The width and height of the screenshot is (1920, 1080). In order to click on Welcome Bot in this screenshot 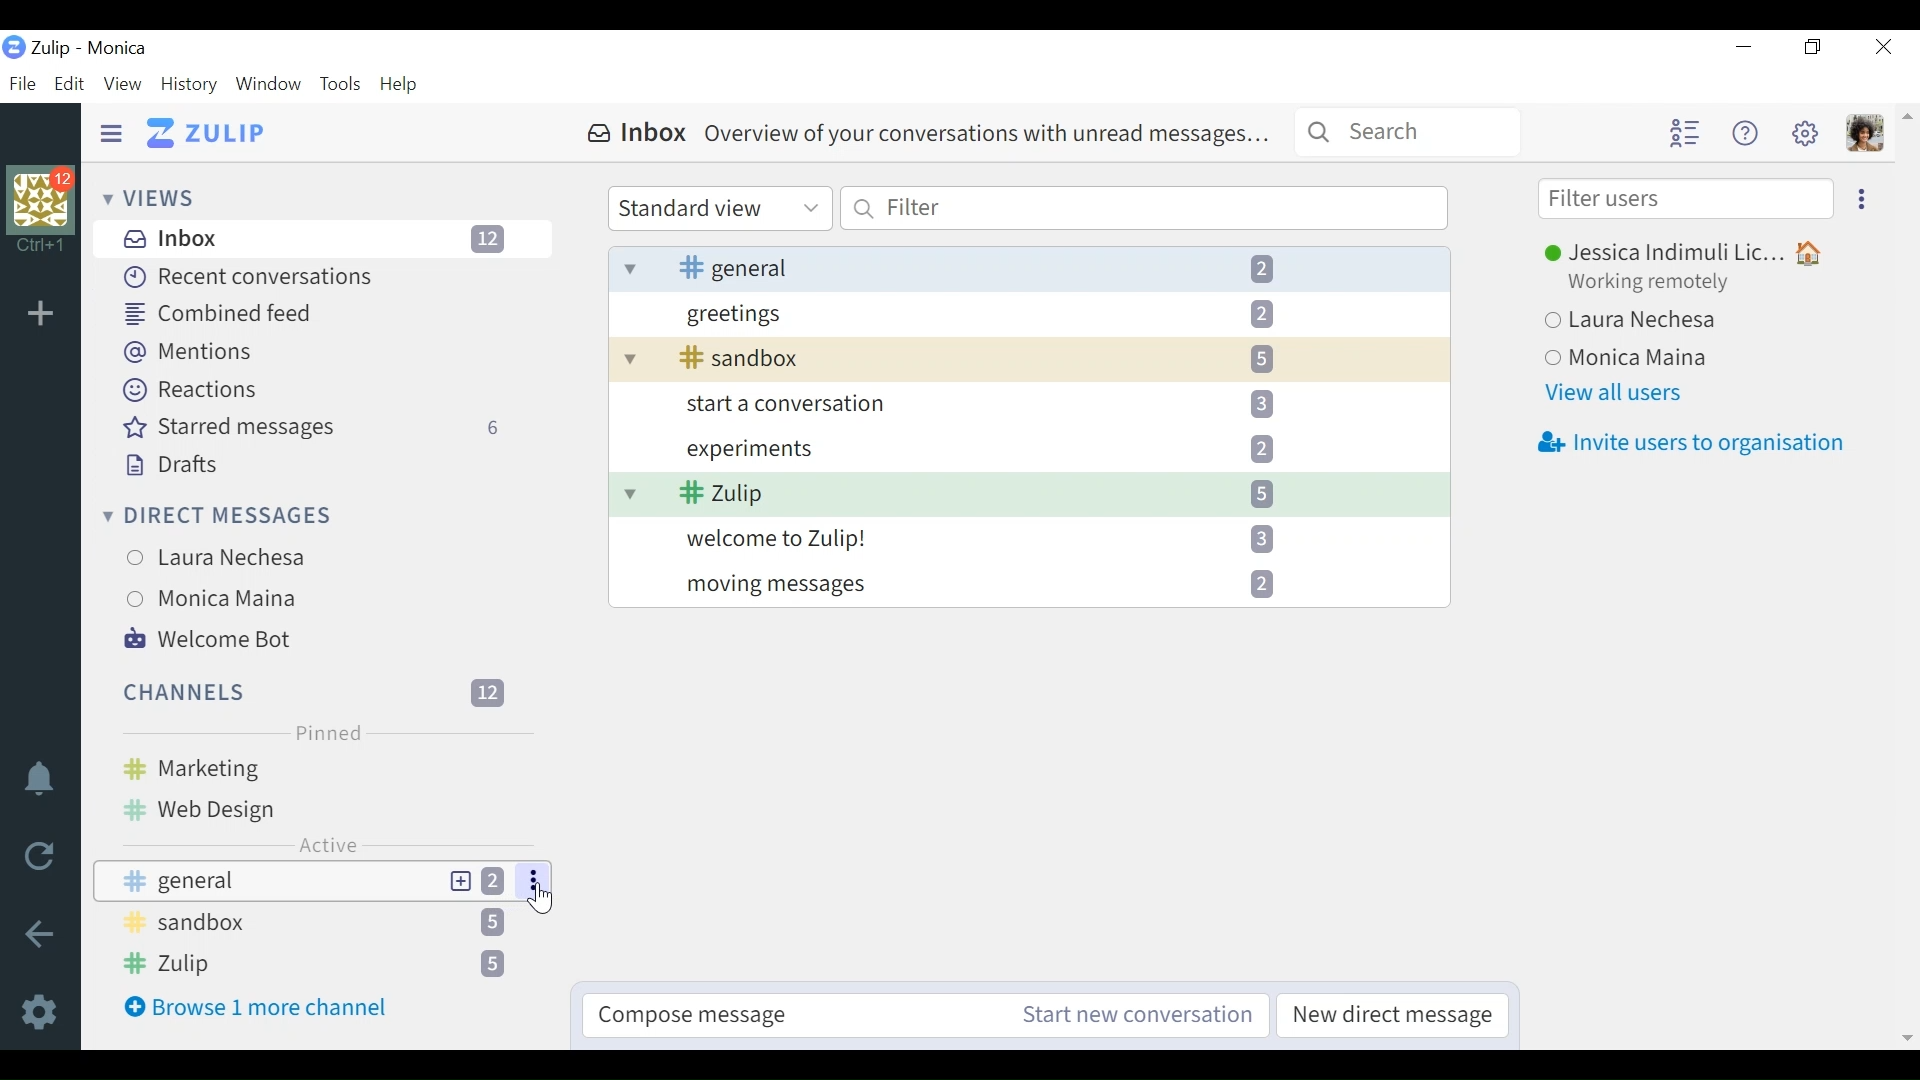, I will do `click(212, 637)`.